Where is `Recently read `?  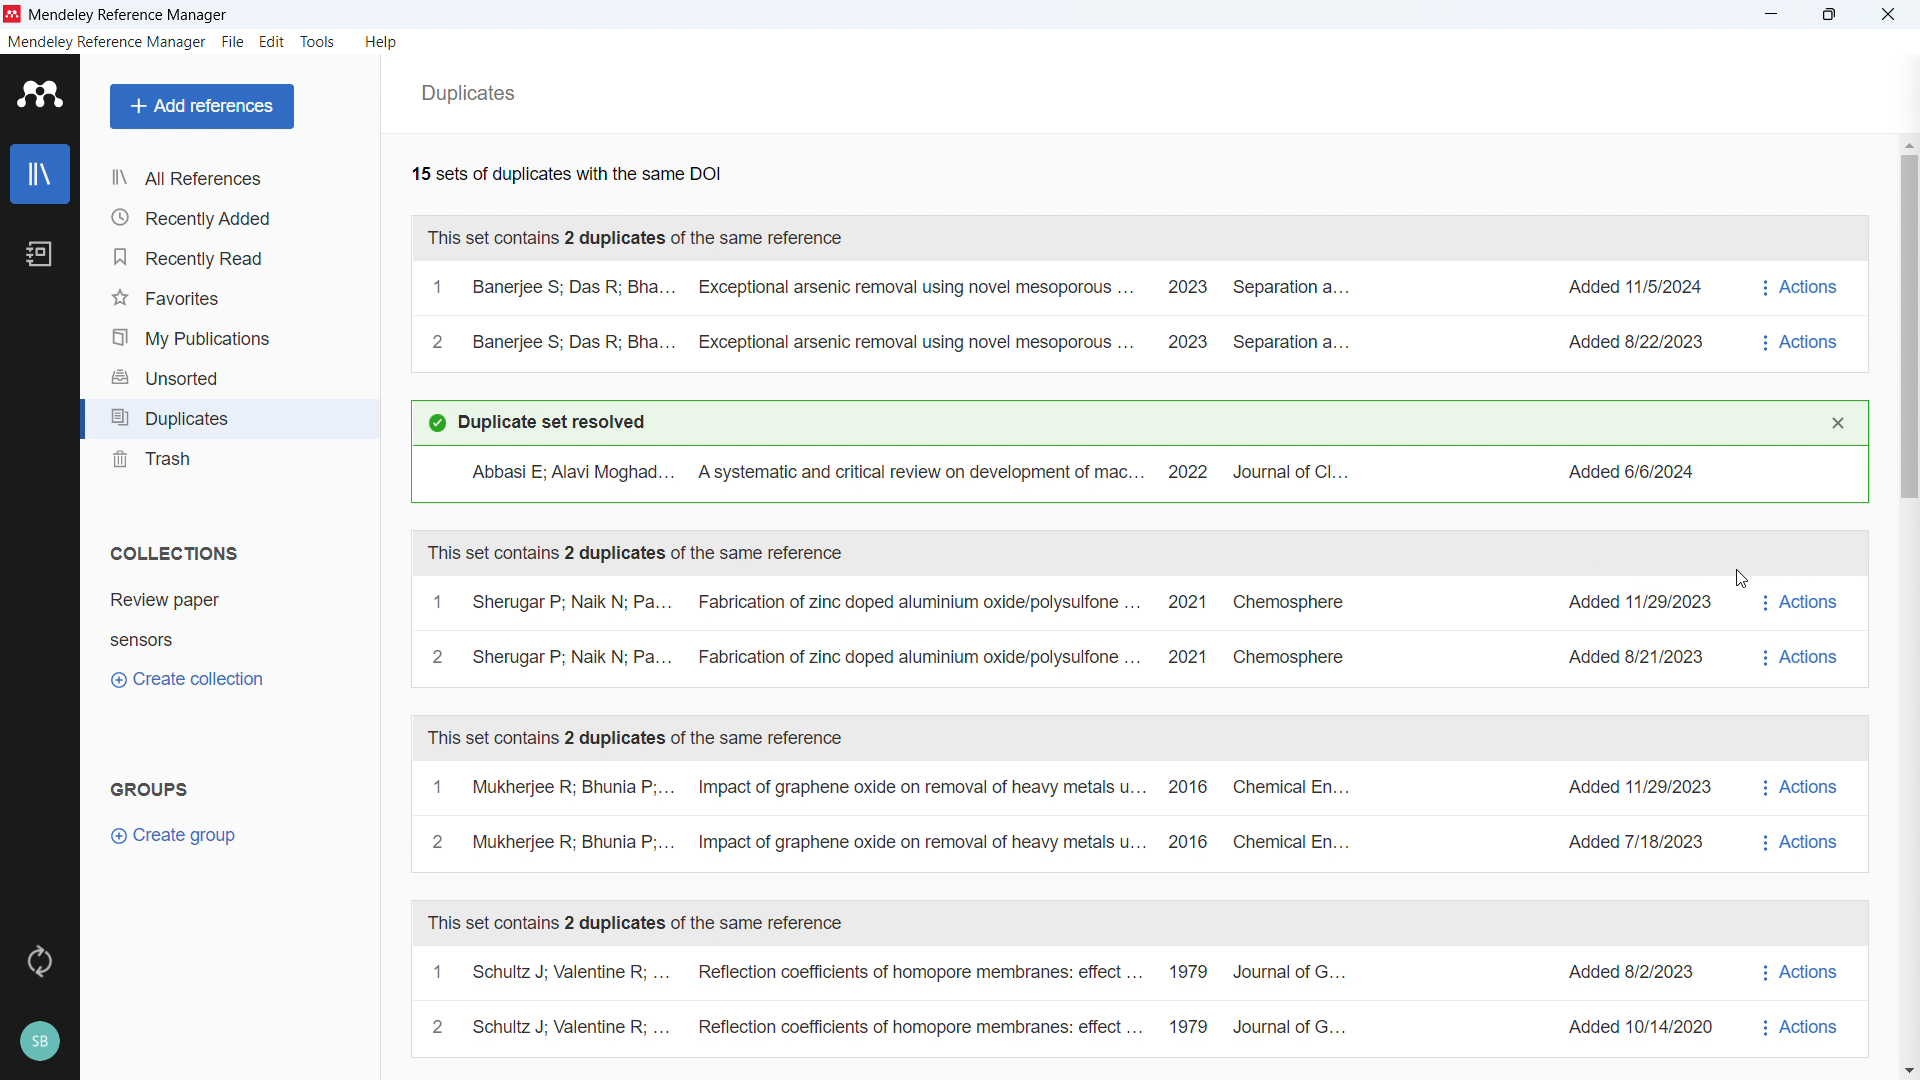
Recently read  is located at coordinates (227, 255).